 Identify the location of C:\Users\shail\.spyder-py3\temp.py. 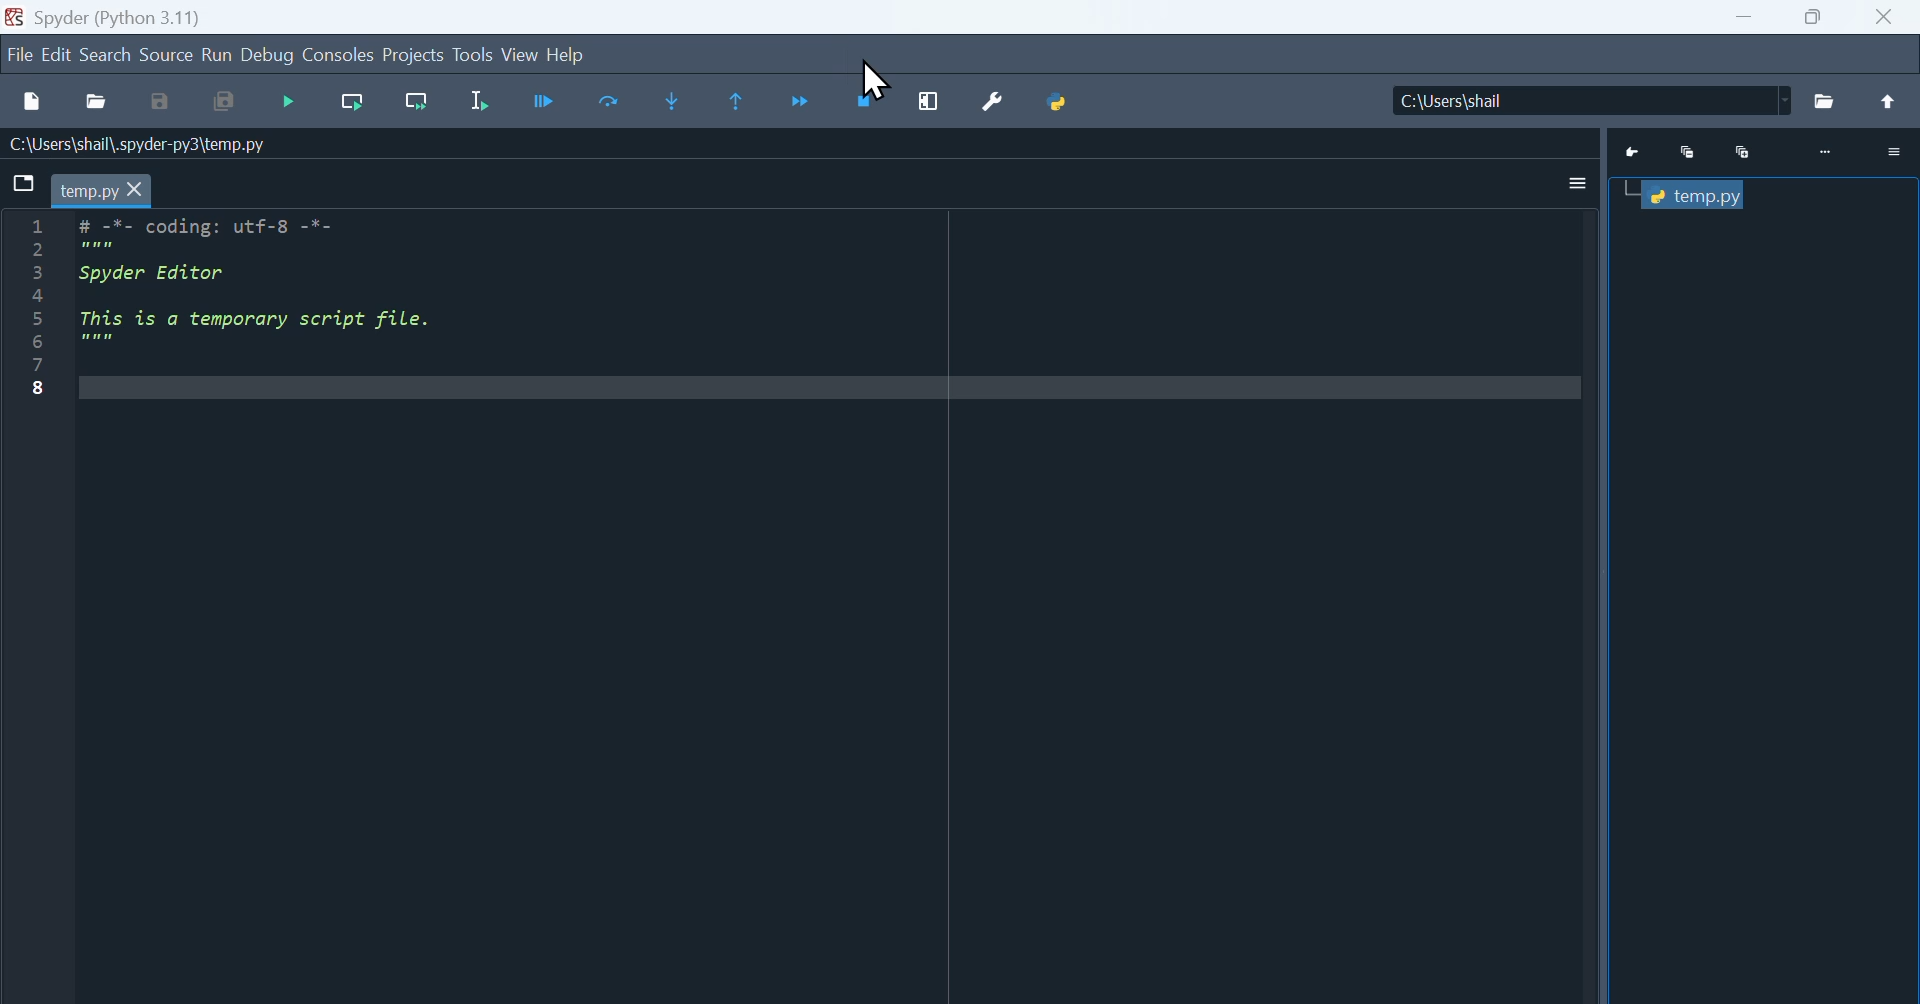
(146, 144).